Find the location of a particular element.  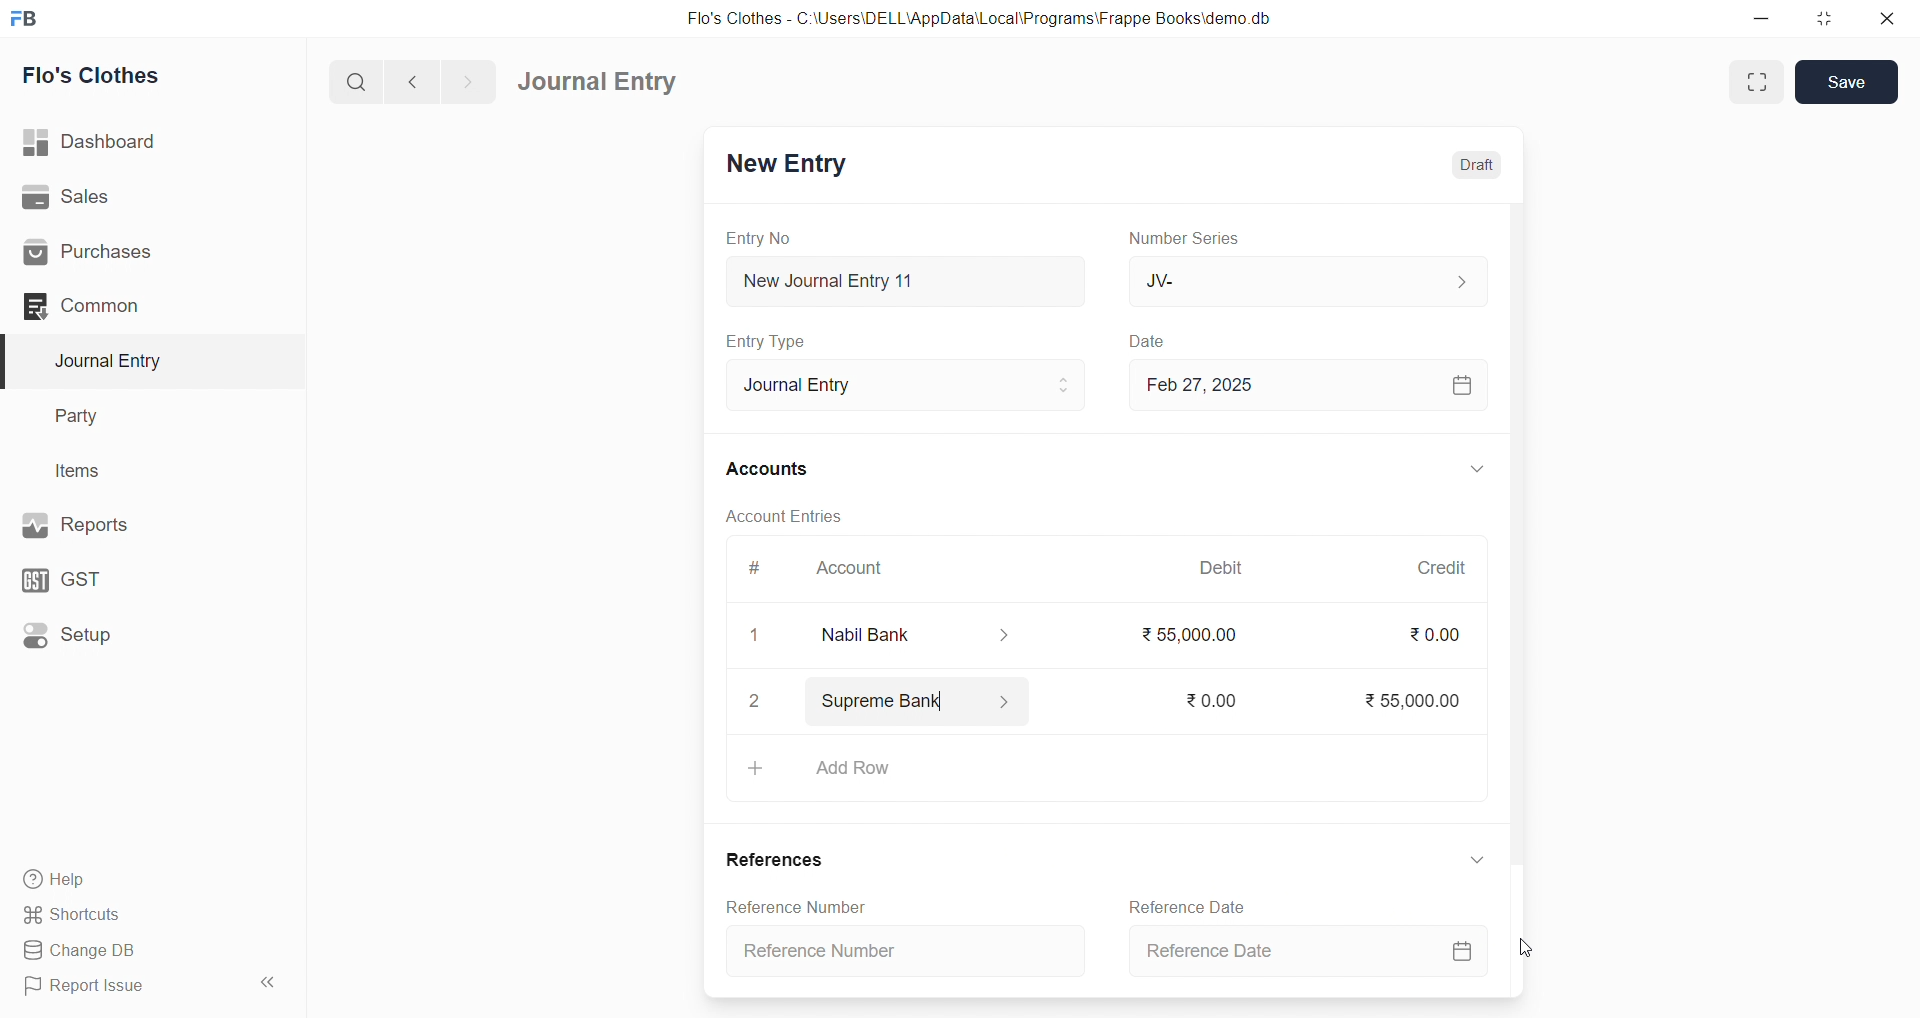

EXPAND/COLLAPSE is located at coordinates (1480, 859).